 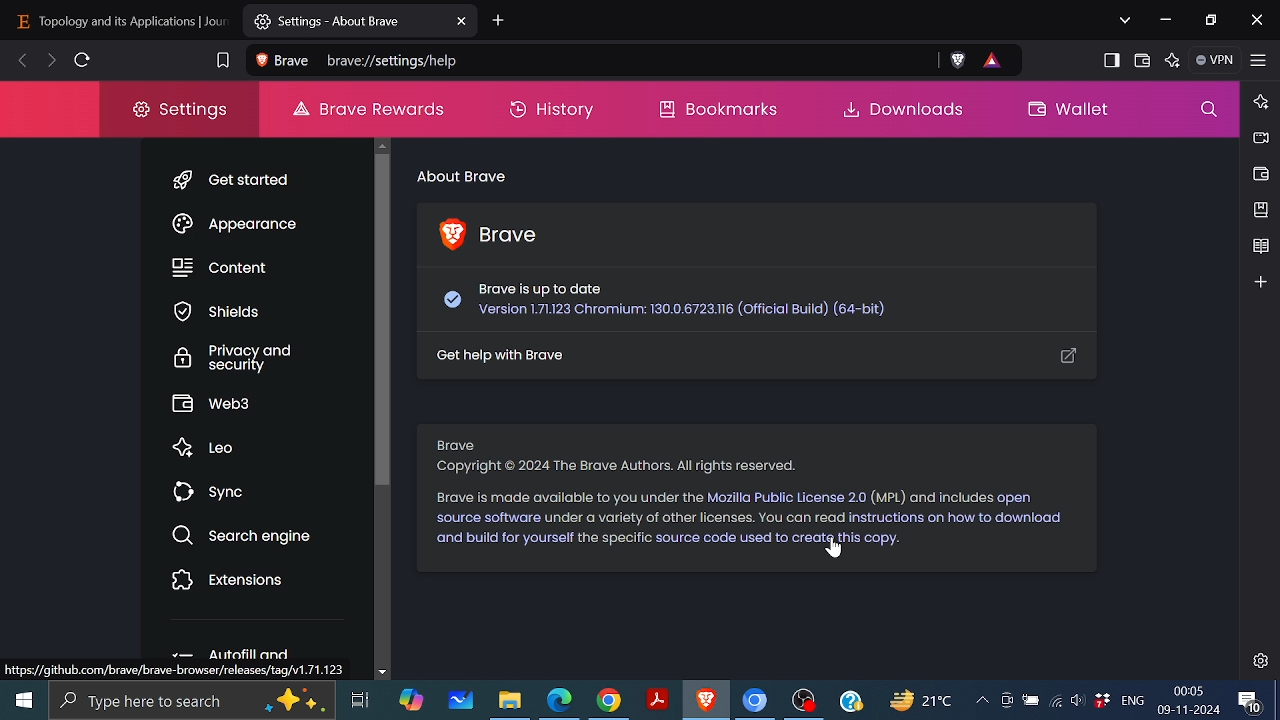 I want to click on about brave, so click(x=462, y=176).